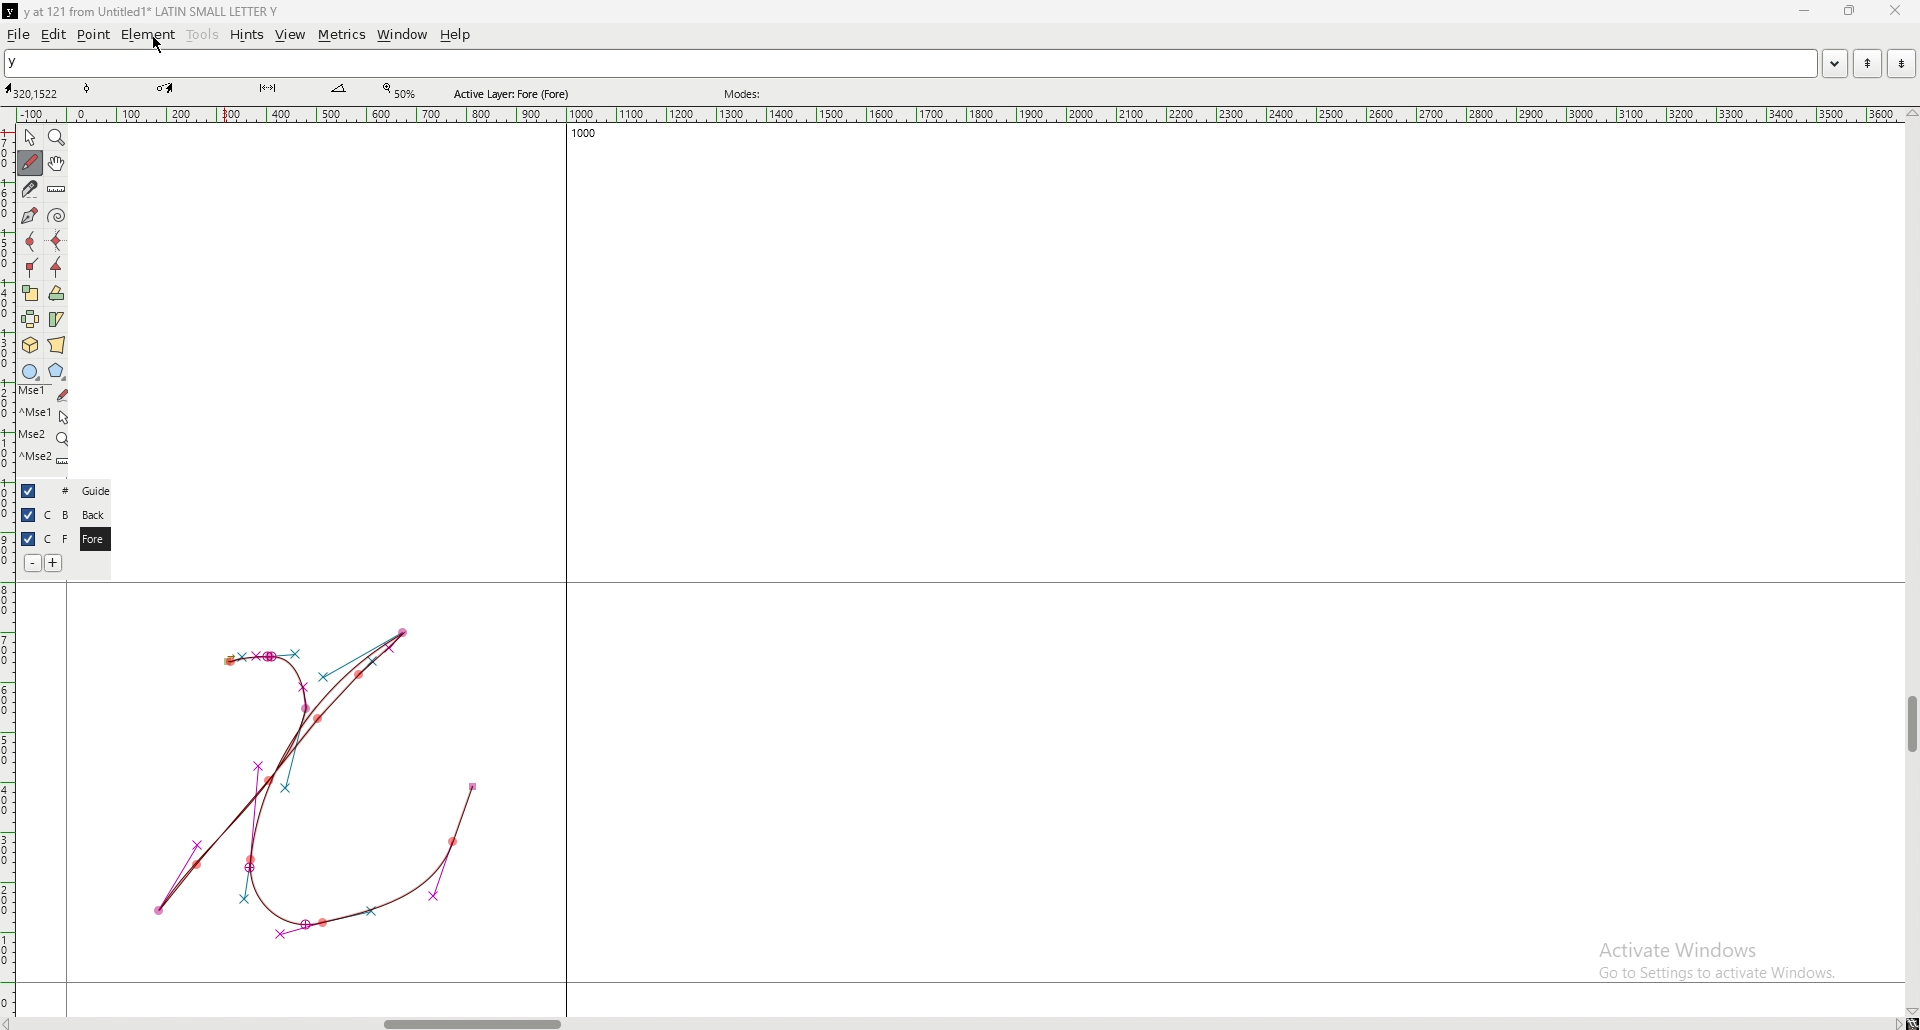 This screenshot has height=1030, width=1920. Describe the element at coordinates (402, 91) in the screenshot. I see `zoom percentage` at that location.